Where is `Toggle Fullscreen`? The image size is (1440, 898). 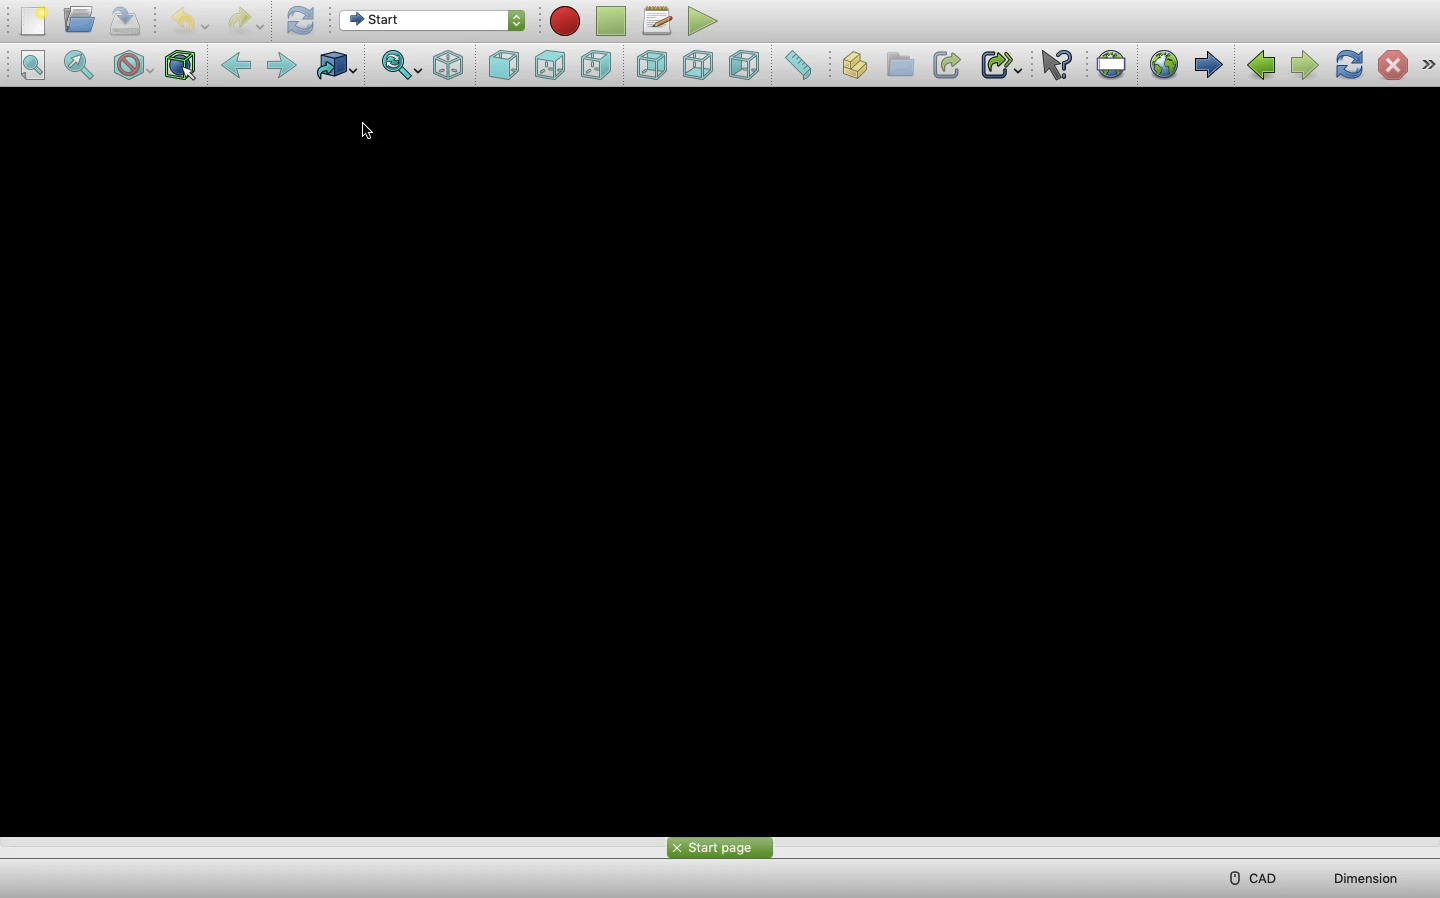
Toggle Fullscreen is located at coordinates (1111, 63).